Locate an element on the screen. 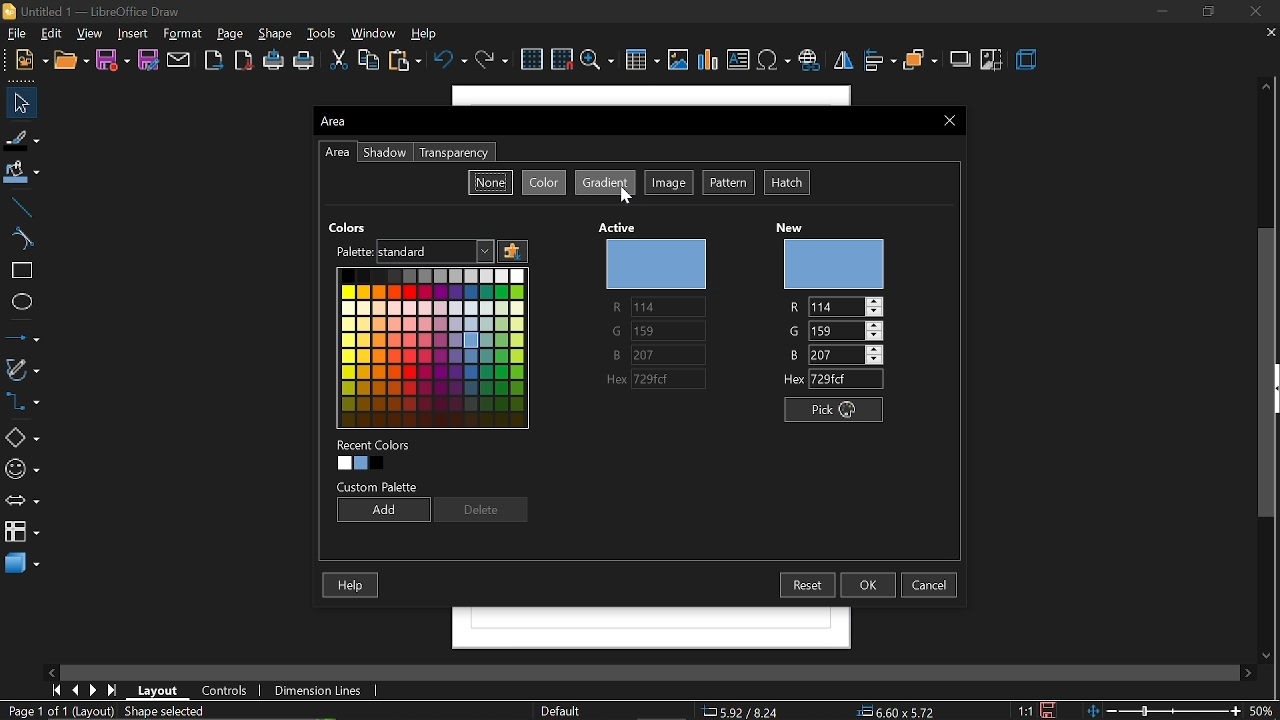  redo is located at coordinates (493, 61).